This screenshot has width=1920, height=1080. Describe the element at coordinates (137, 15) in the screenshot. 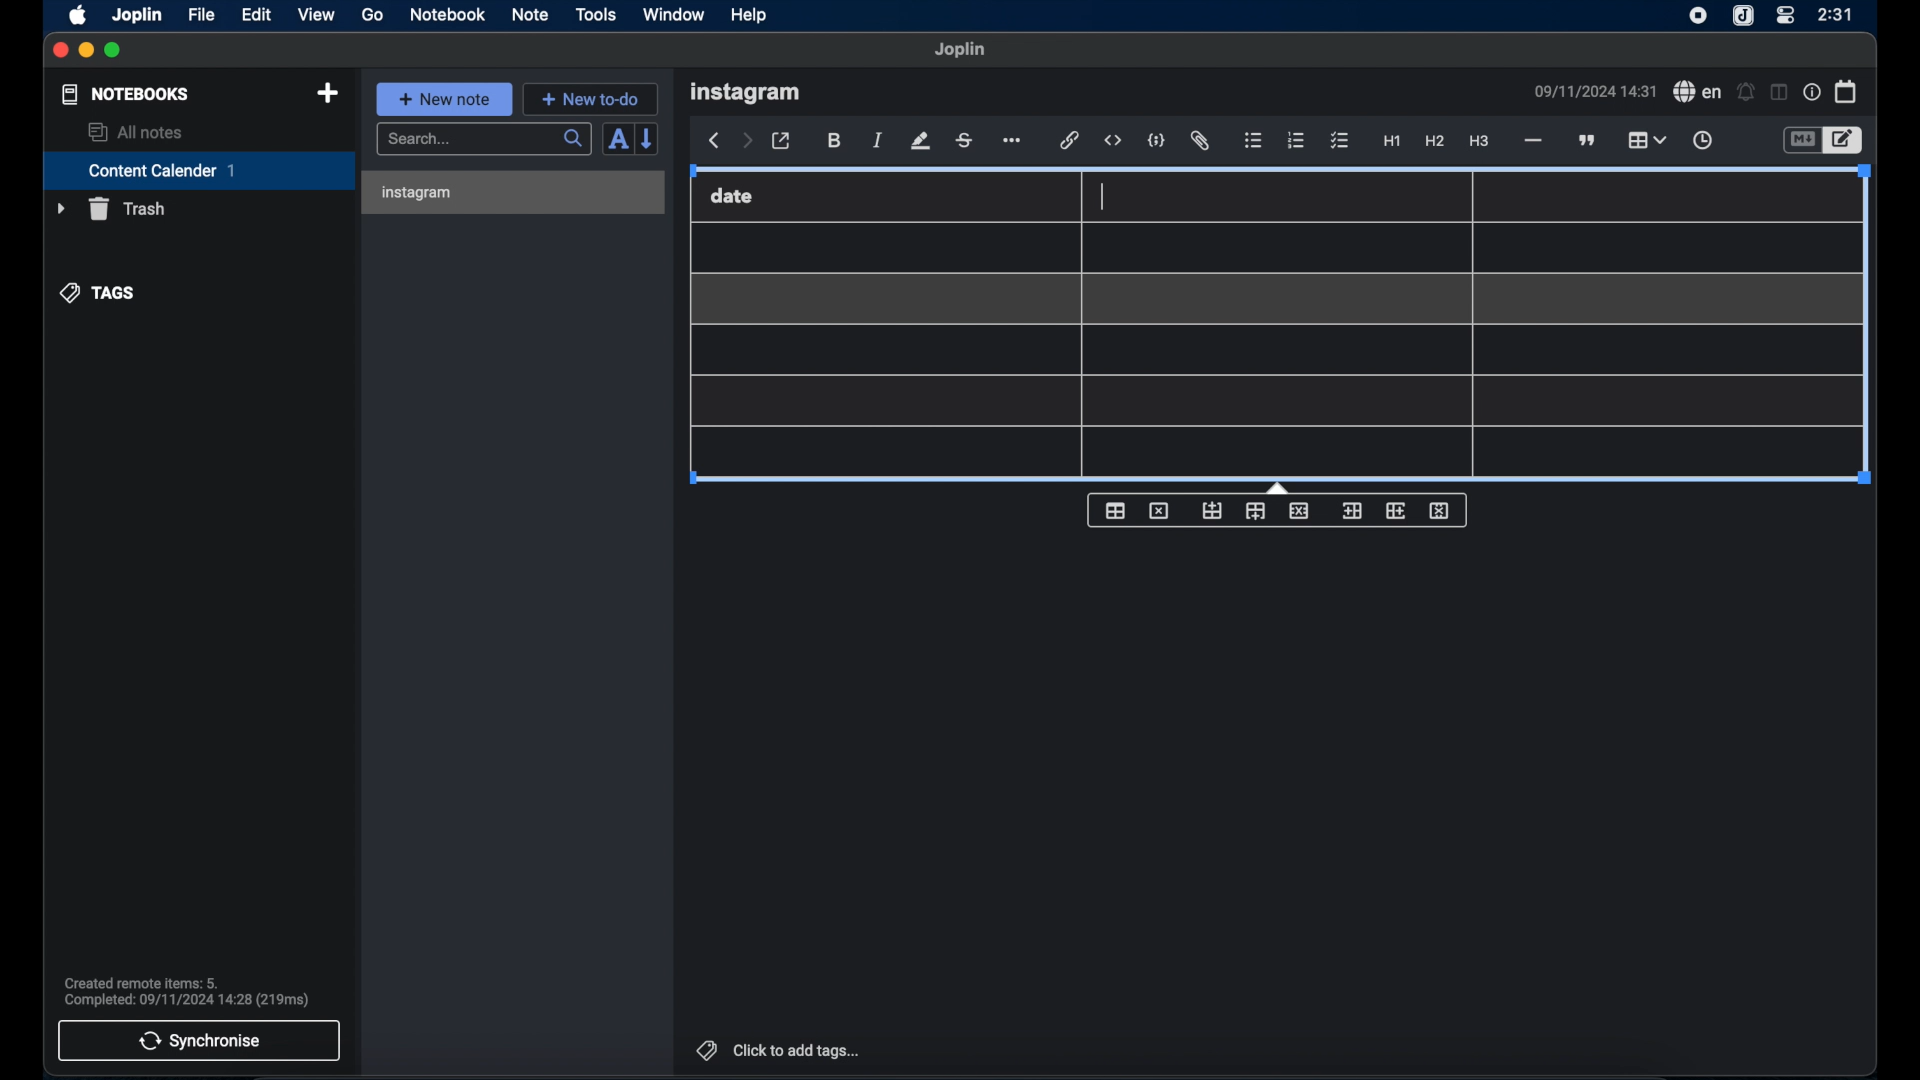

I see `joplin` at that location.